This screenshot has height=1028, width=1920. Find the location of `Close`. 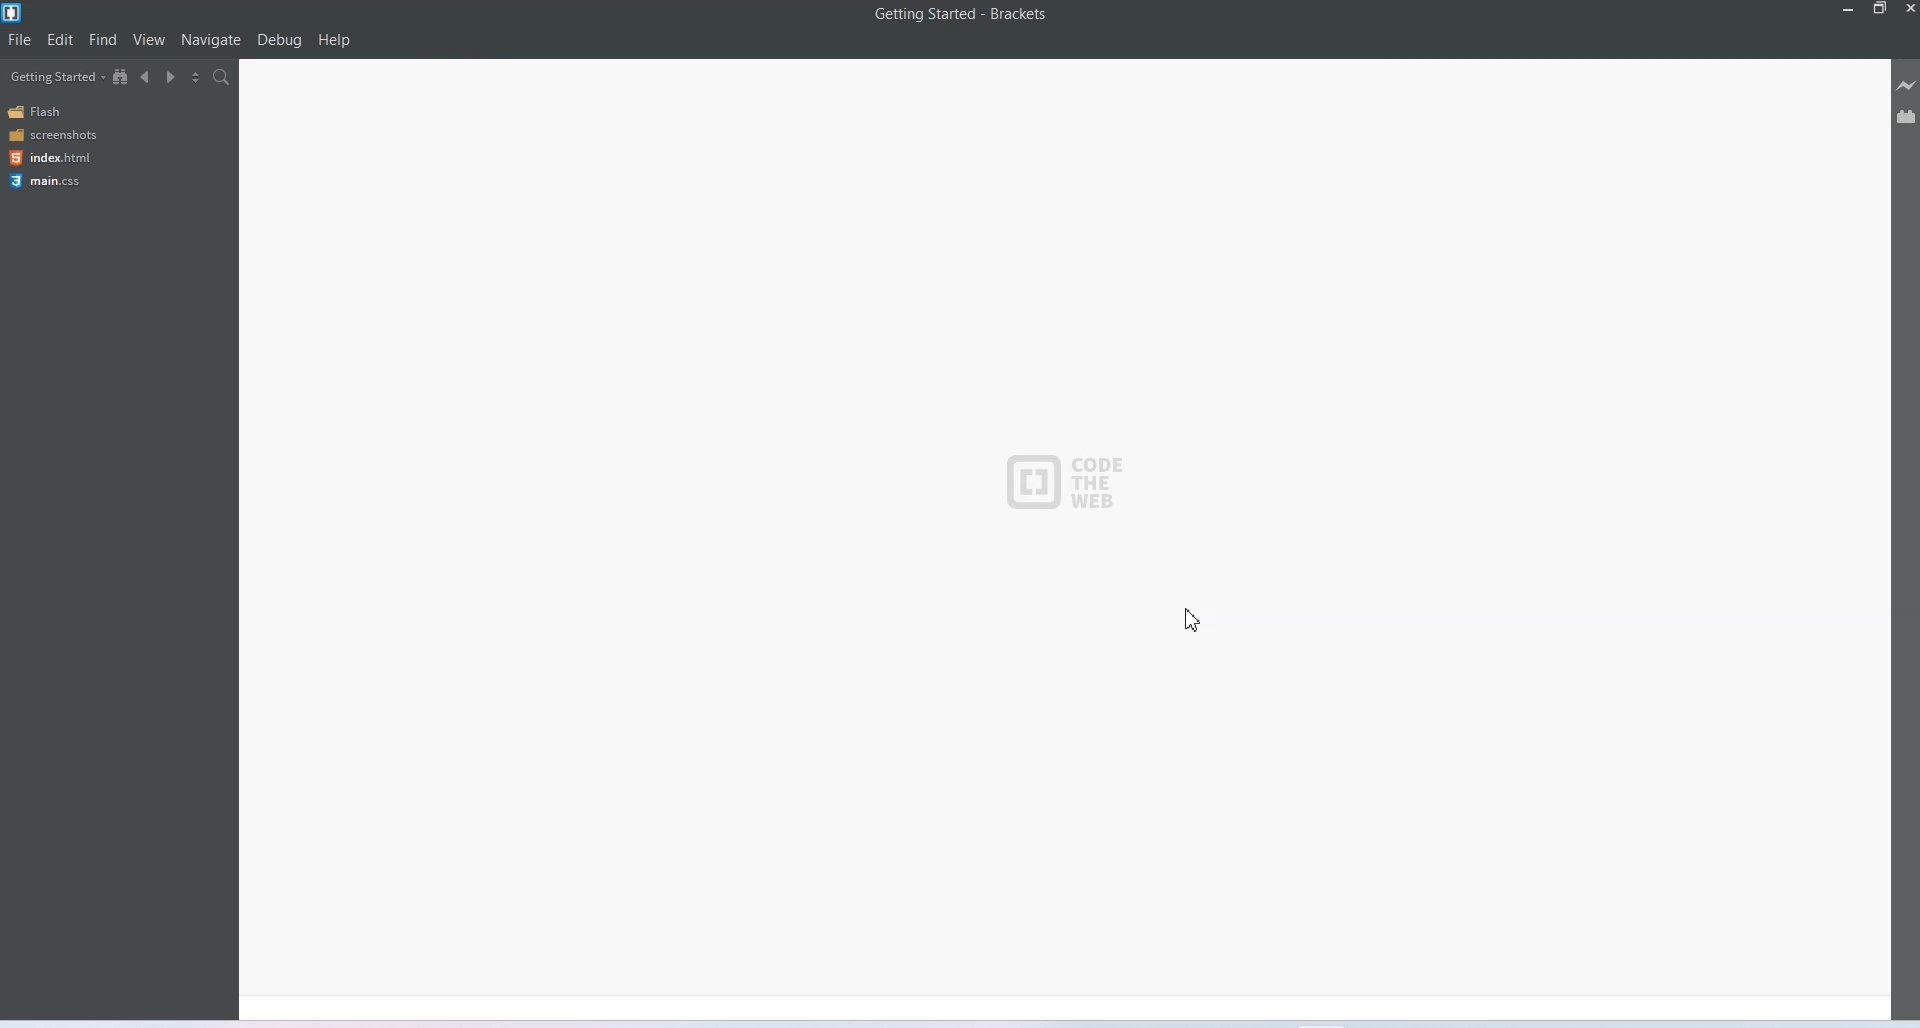

Close is located at coordinates (1908, 10).